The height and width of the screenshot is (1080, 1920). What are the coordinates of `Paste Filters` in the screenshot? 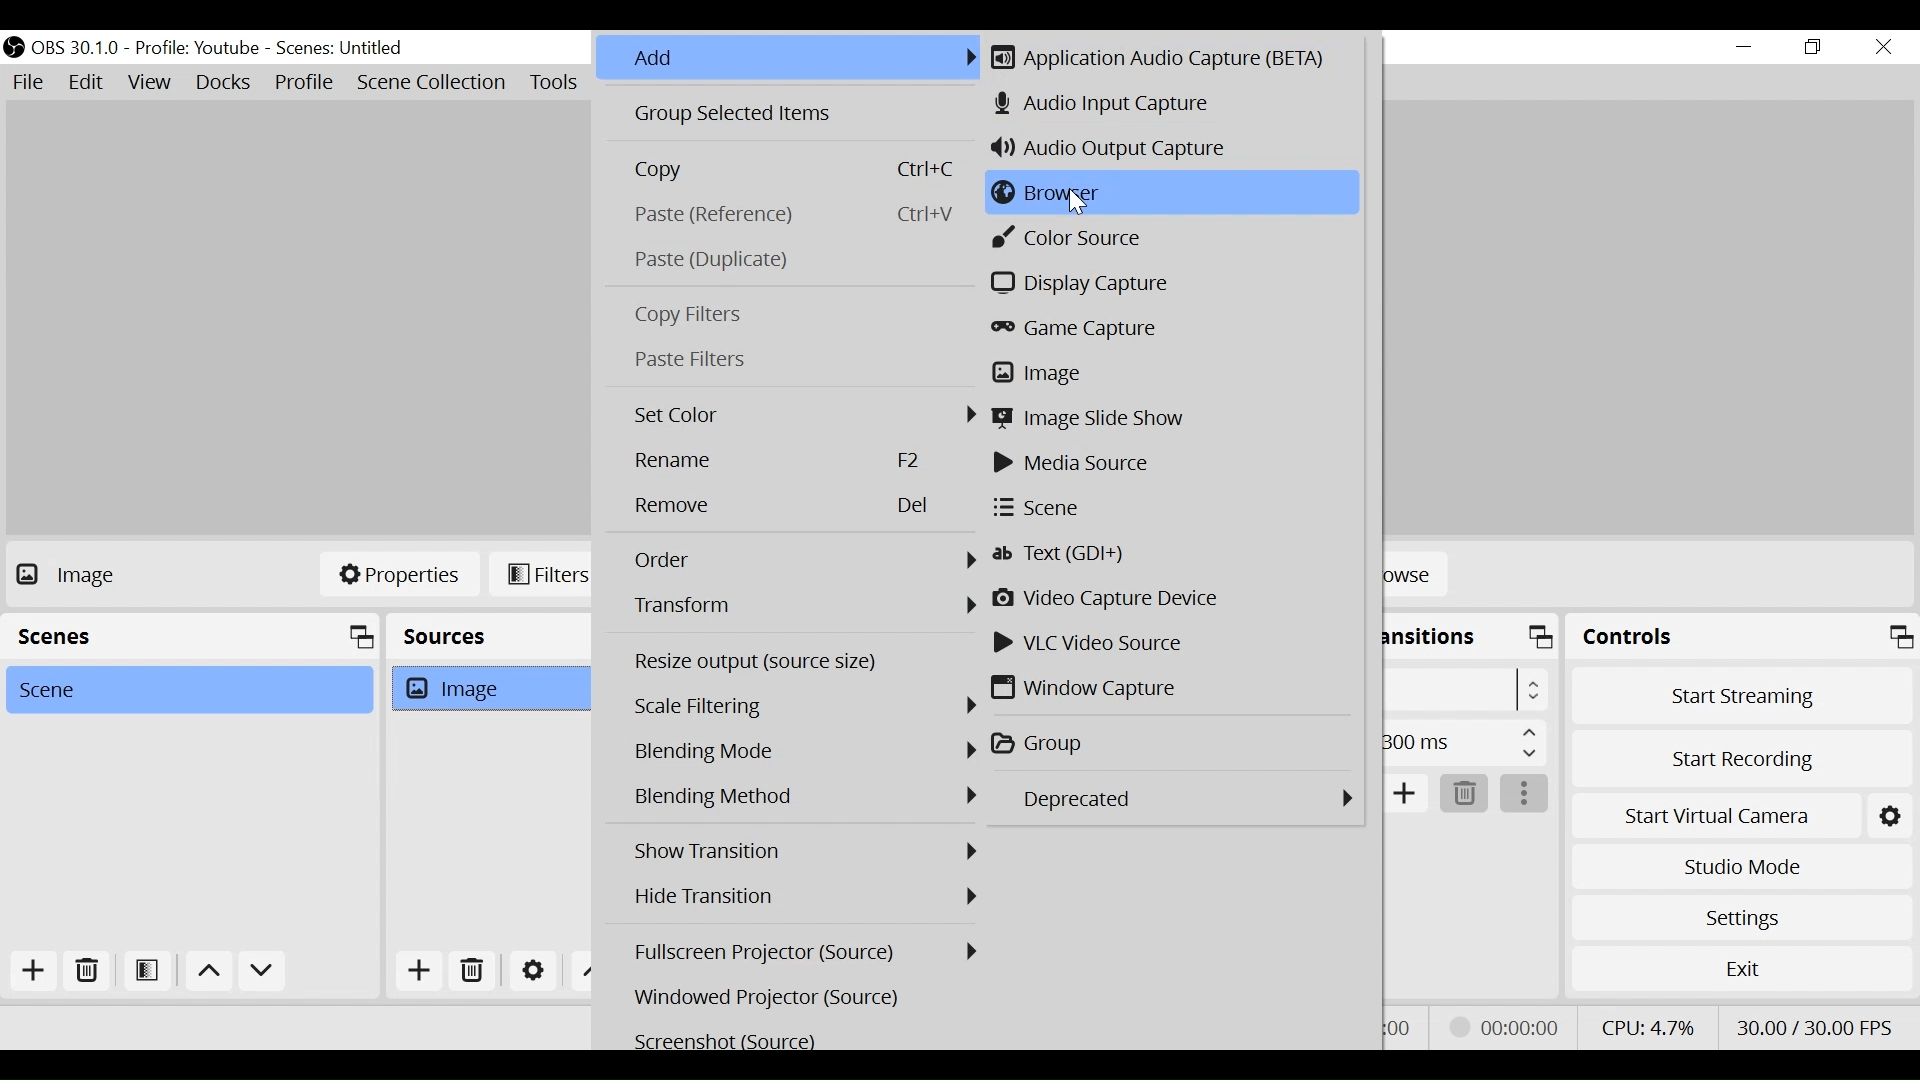 It's located at (795, 359).